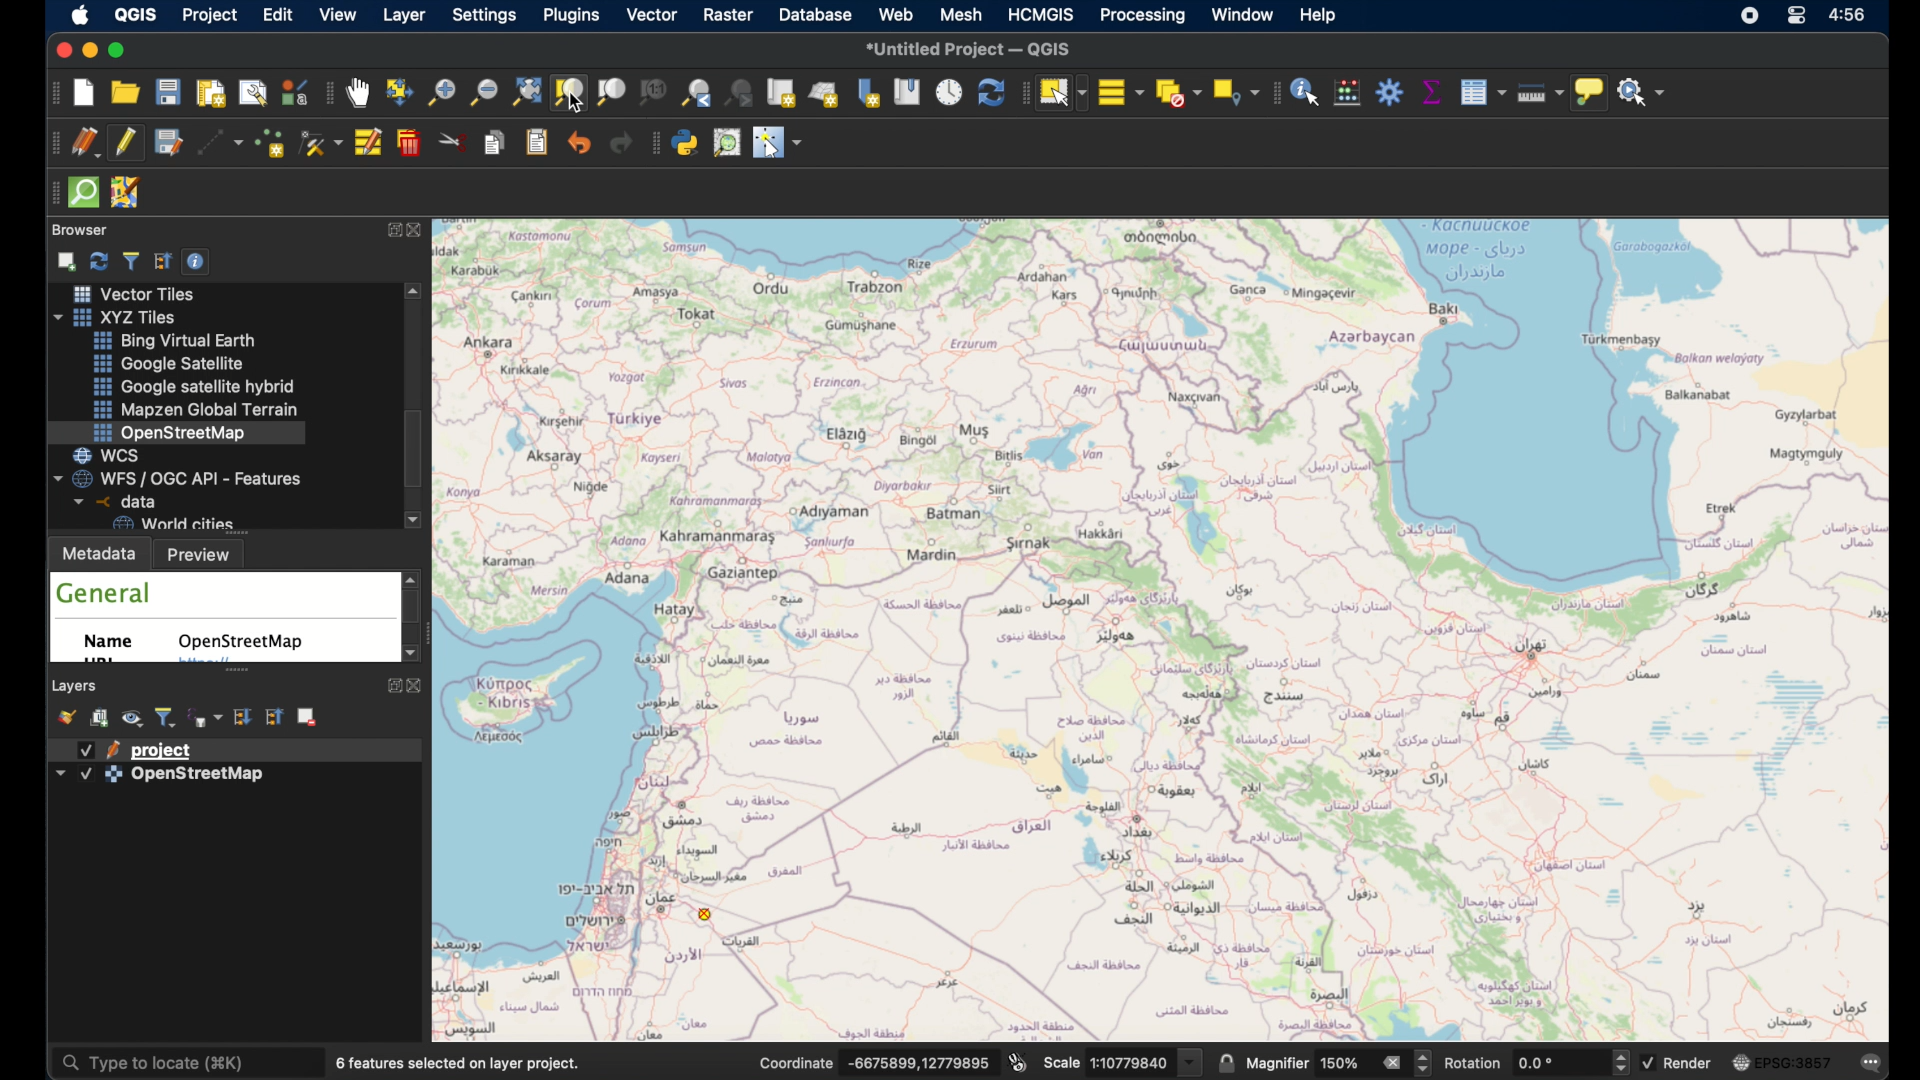  What do you see at coordinates (1535, 91) in the screenshot?
I see `measure line` at bounding box center [1535, 91].